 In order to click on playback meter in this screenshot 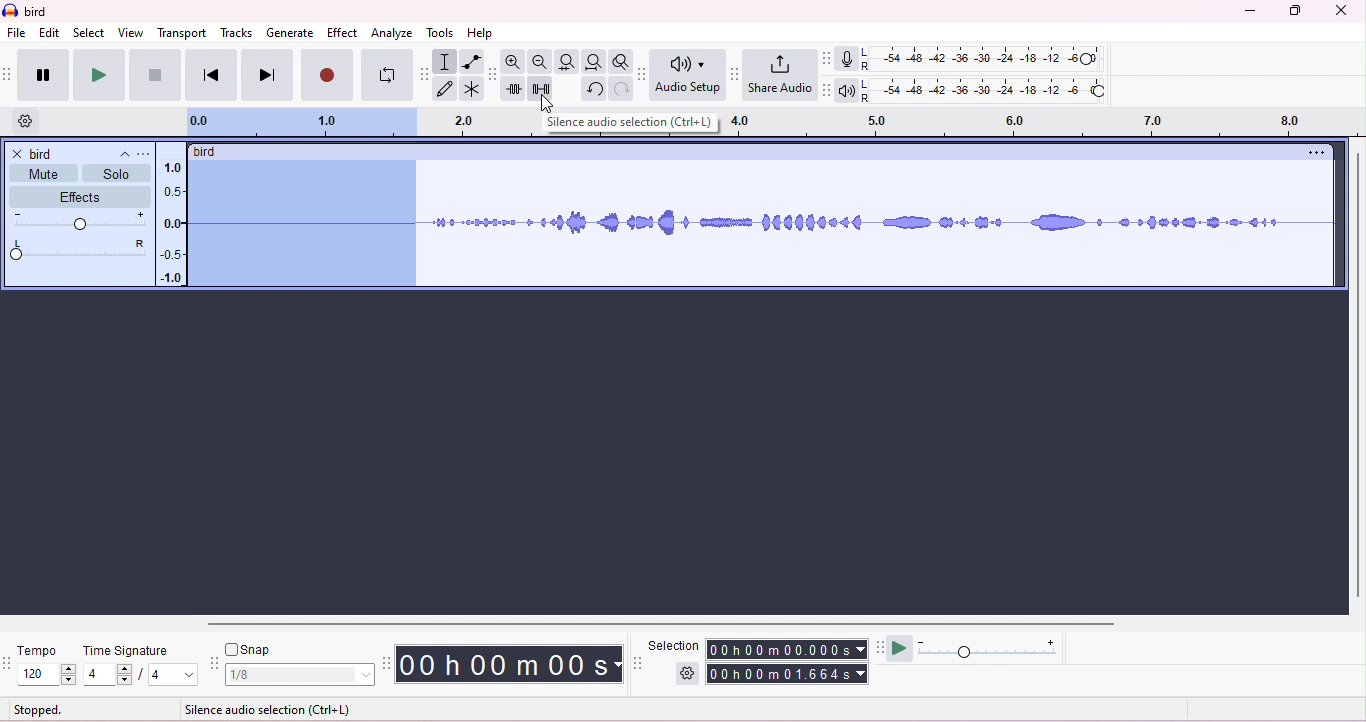, I will do `click(854, 88)`.